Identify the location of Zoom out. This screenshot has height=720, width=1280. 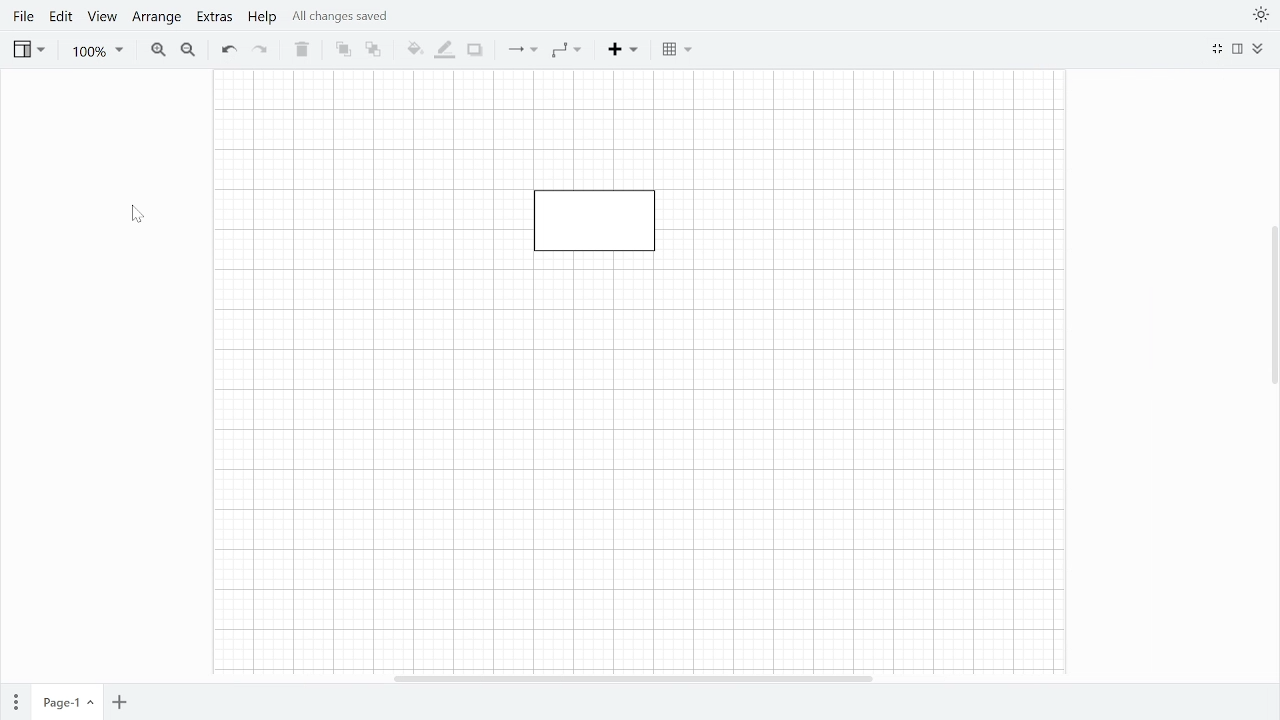
(189, 50).